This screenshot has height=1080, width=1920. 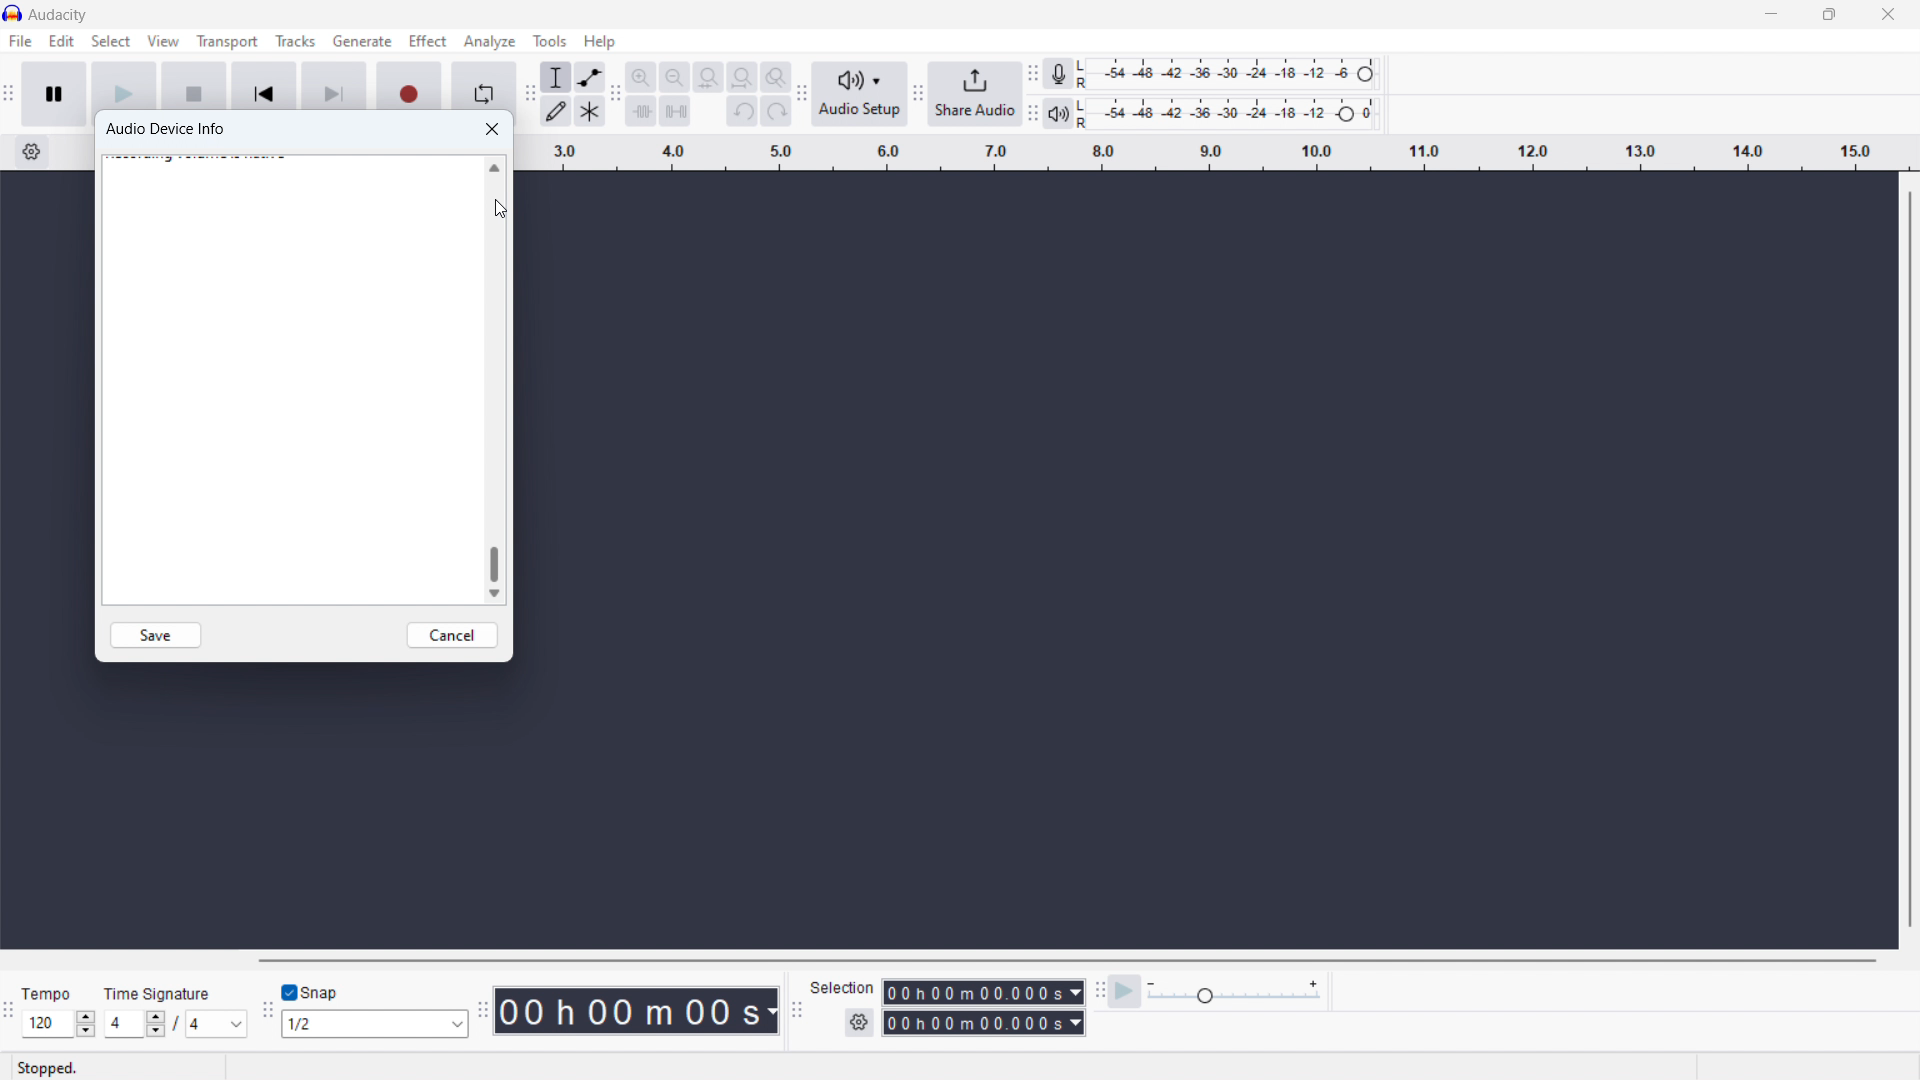 What do you see at coordinates (109, 41) in the screenshot?
I see `select` at bounding box center [109, 41].